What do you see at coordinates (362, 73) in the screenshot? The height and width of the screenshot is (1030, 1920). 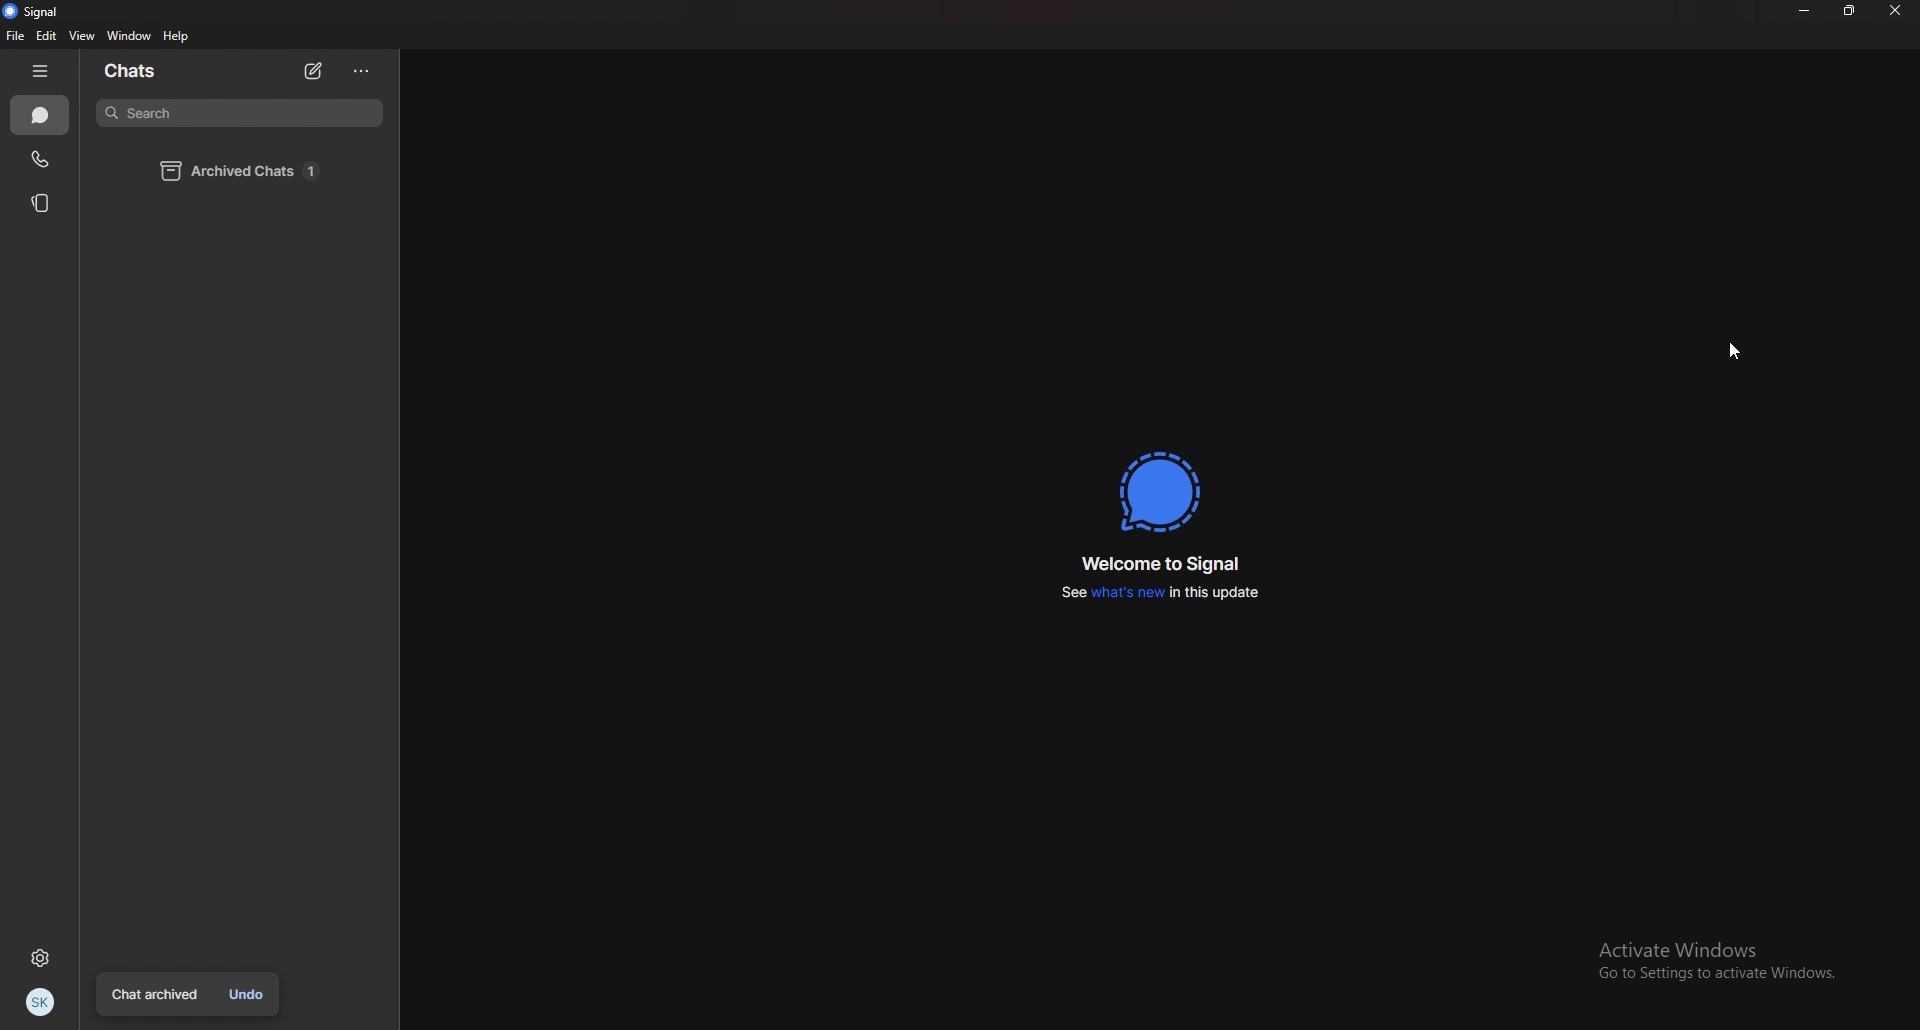 I see `Options` at bounding box center [362, 73].